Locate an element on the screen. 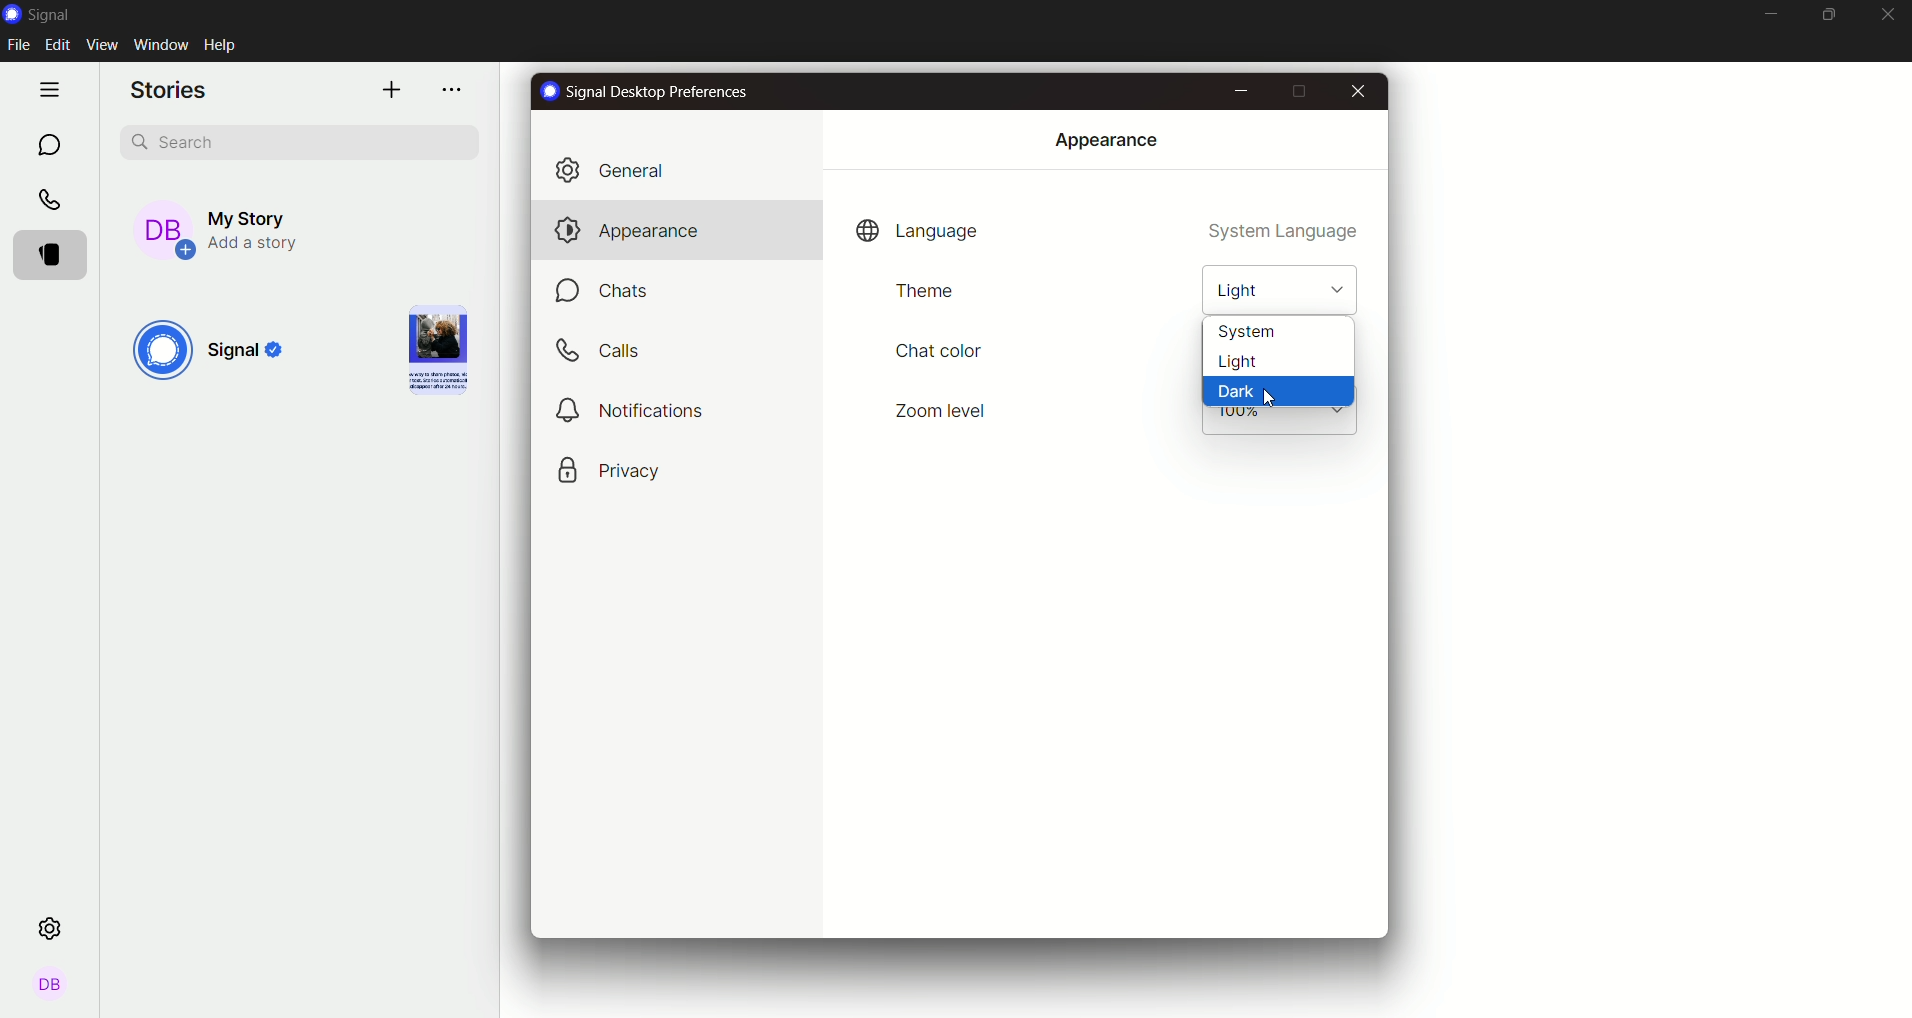 The height and width of the screenshot is (1018, 1912). appearance is located at coordinates (1105, 139).